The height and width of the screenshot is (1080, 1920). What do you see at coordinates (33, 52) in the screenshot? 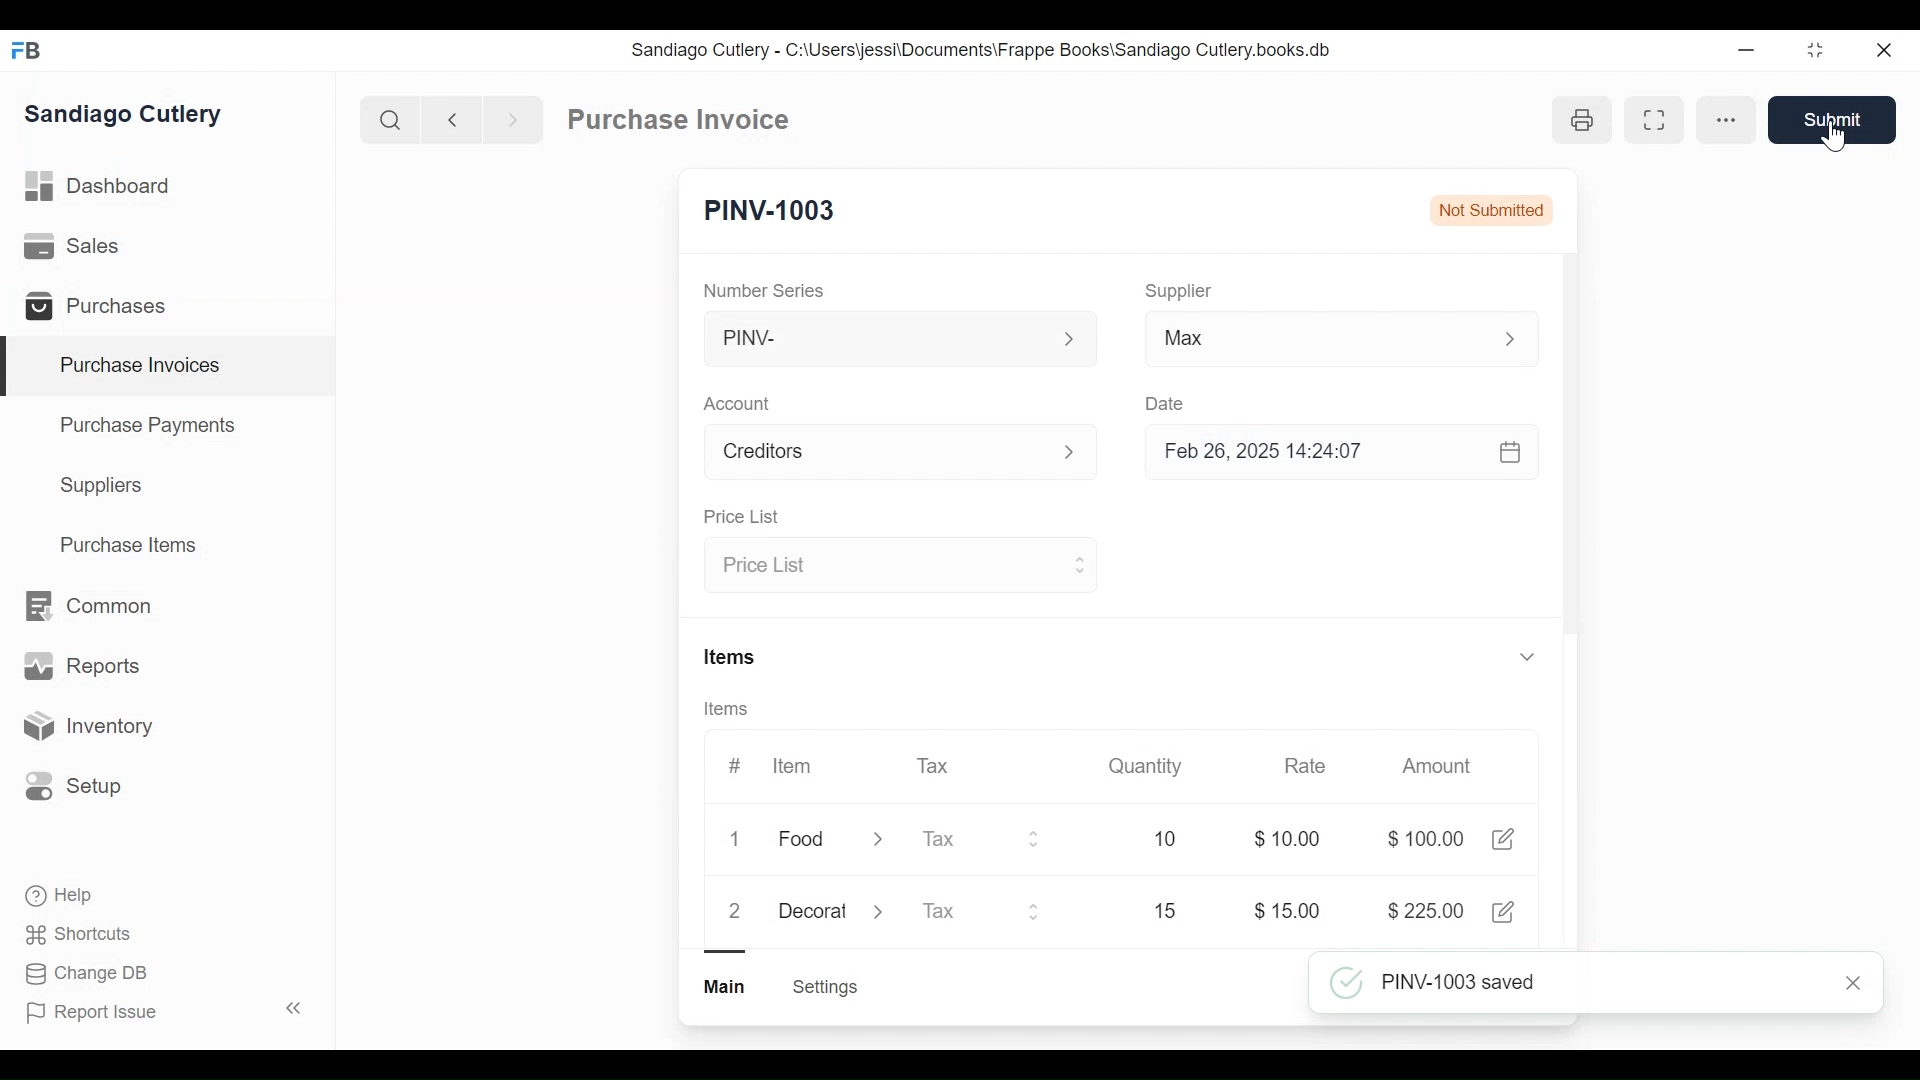
I see `Frappe Books Desktop icon` at bounding box center [33, 52].